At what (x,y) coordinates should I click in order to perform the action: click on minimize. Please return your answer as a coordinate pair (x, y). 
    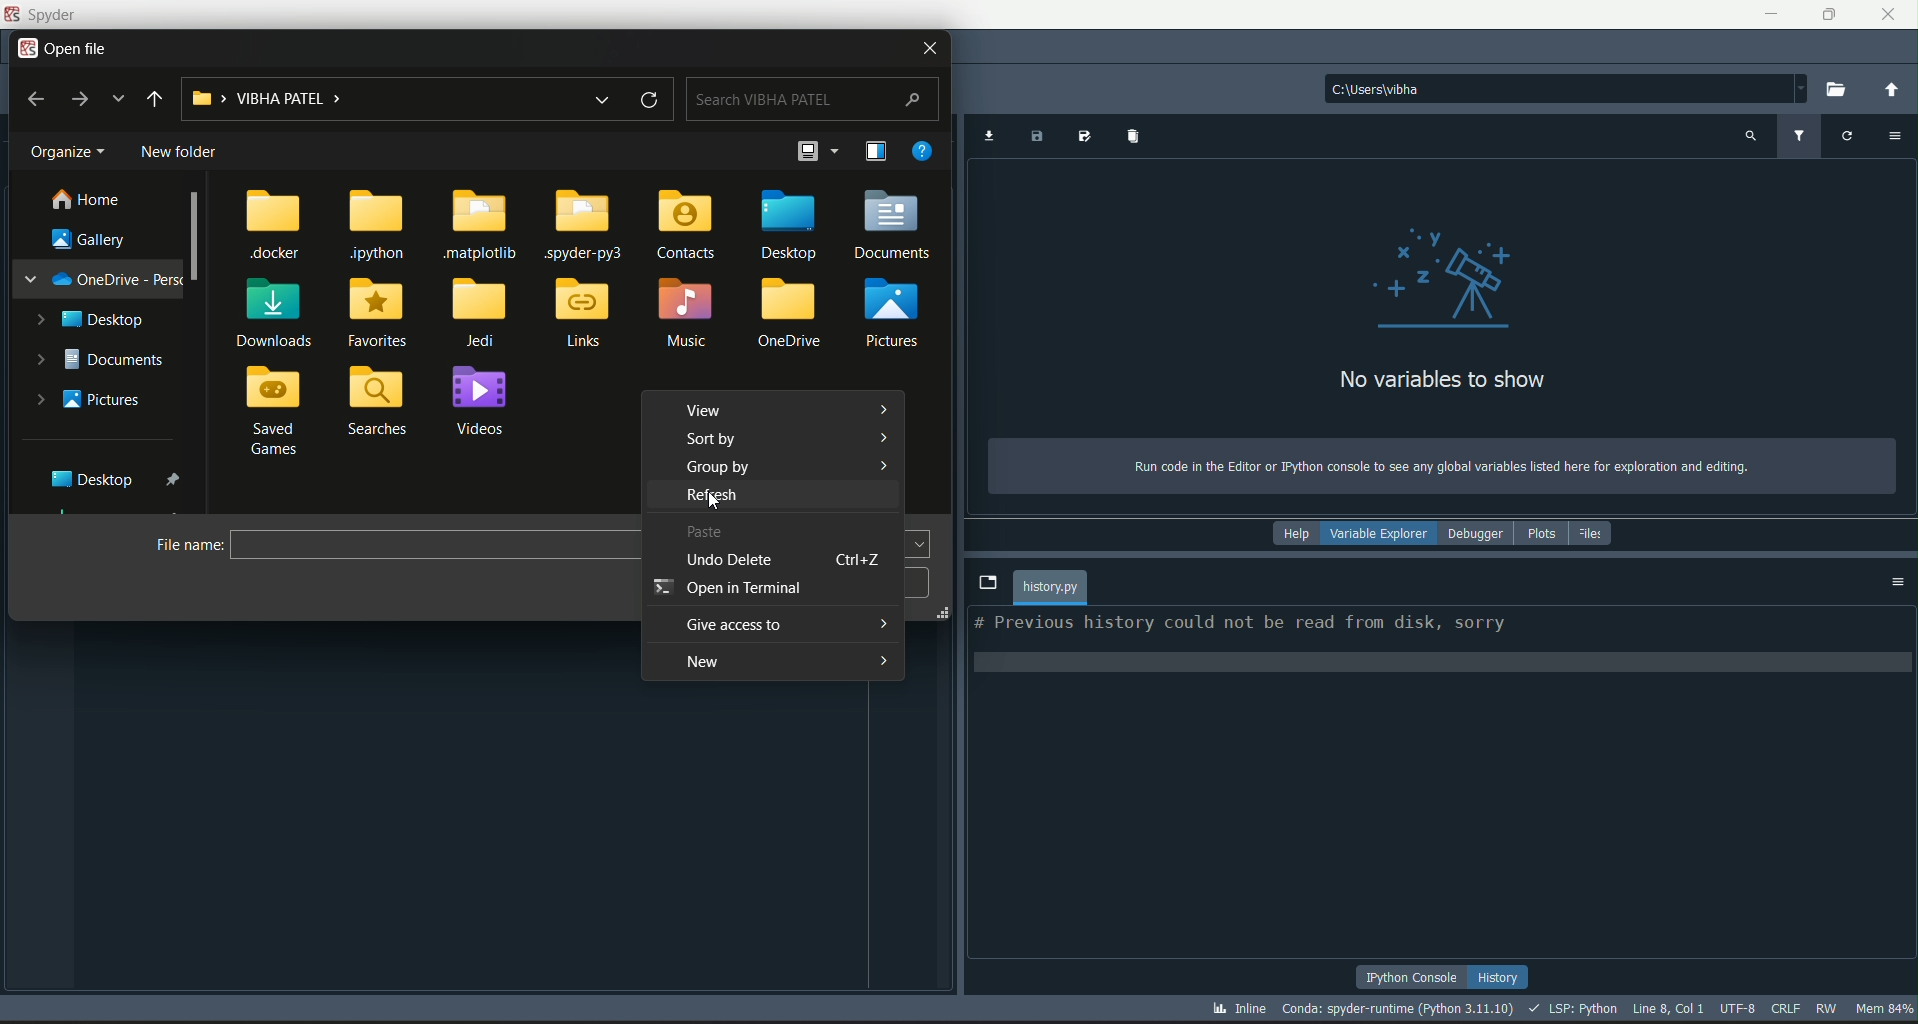
    Looking at the image, I should click on (1768, 12).